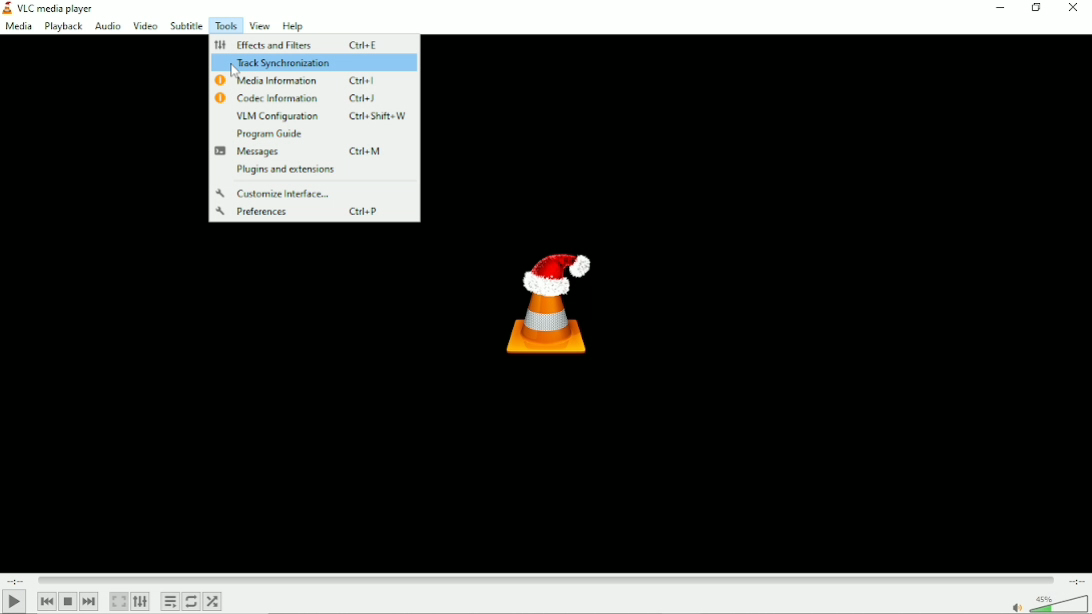 This screenshot has width=1092, height=614. Describe the element at coordinates (140, 602) in the screenshot. I see `Show extended settings` at that location.